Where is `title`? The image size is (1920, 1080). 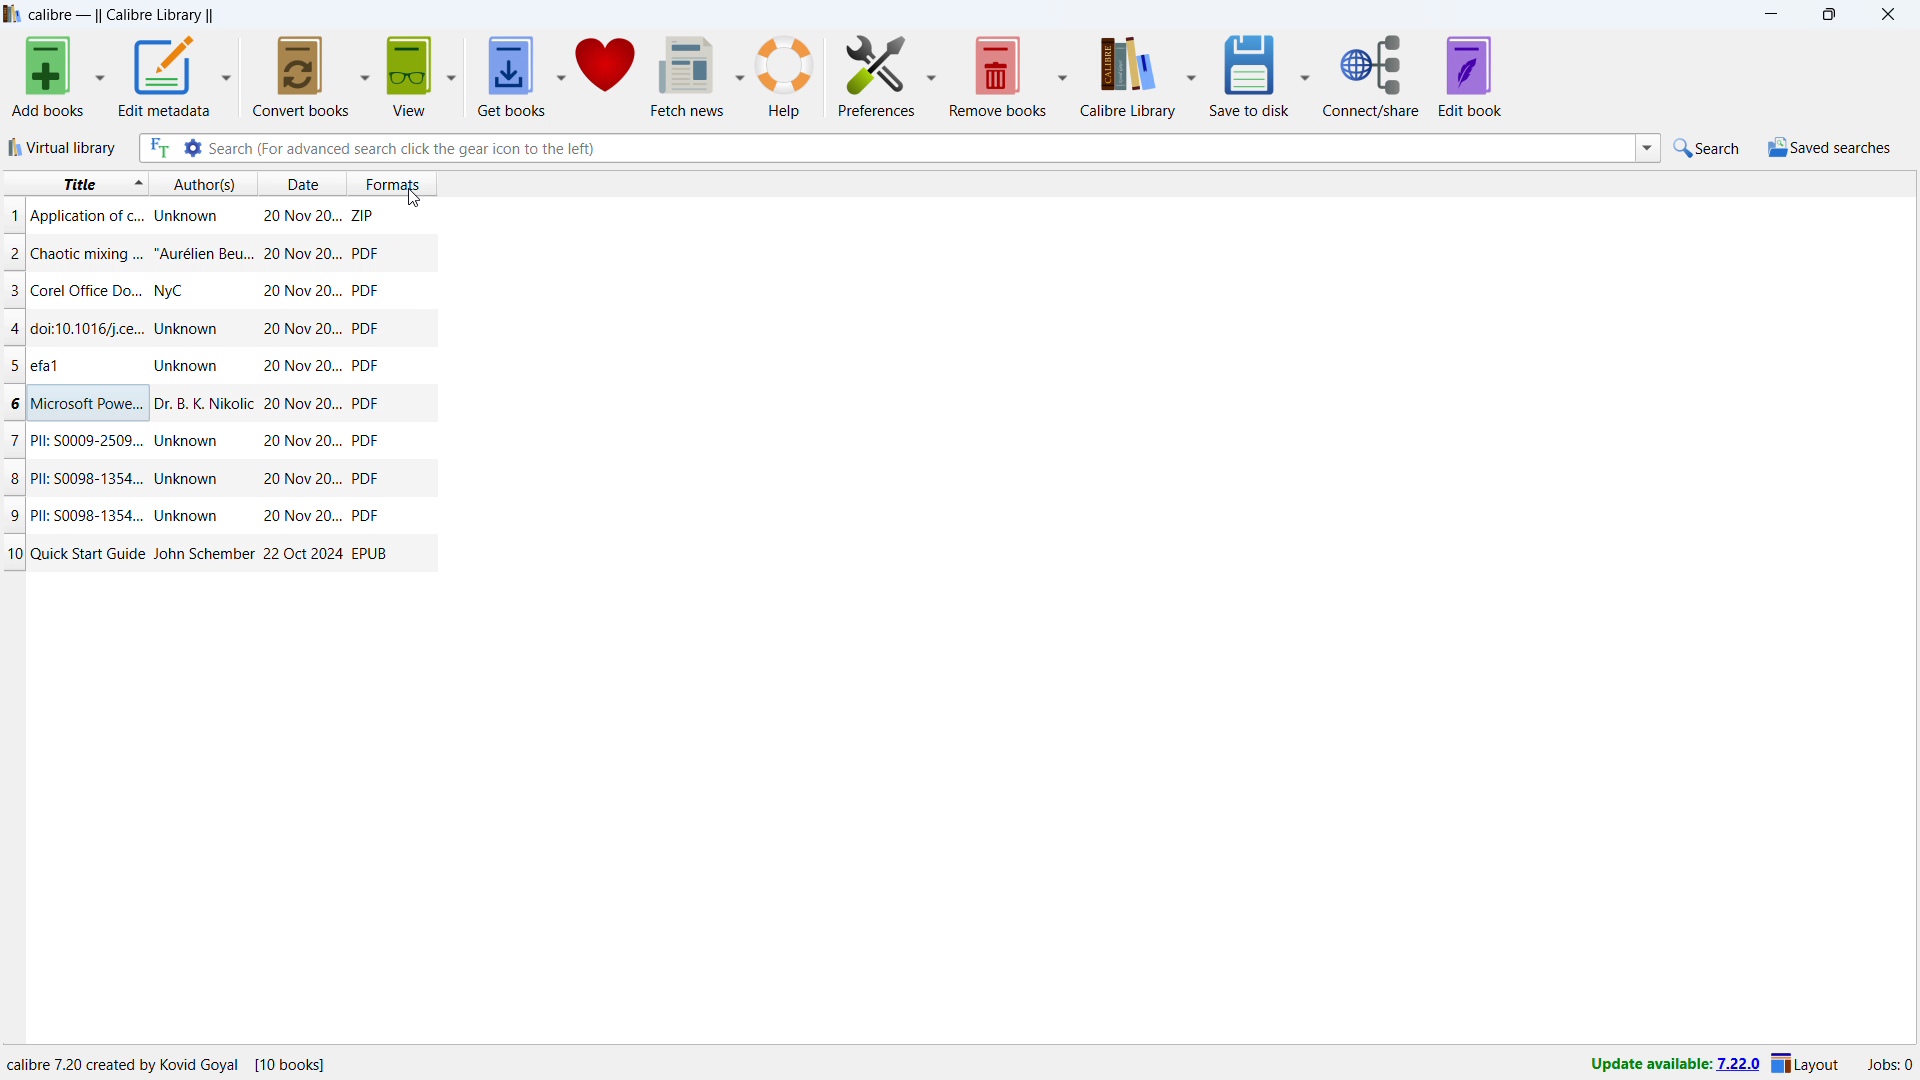 title is located at coordinates (84, 478).